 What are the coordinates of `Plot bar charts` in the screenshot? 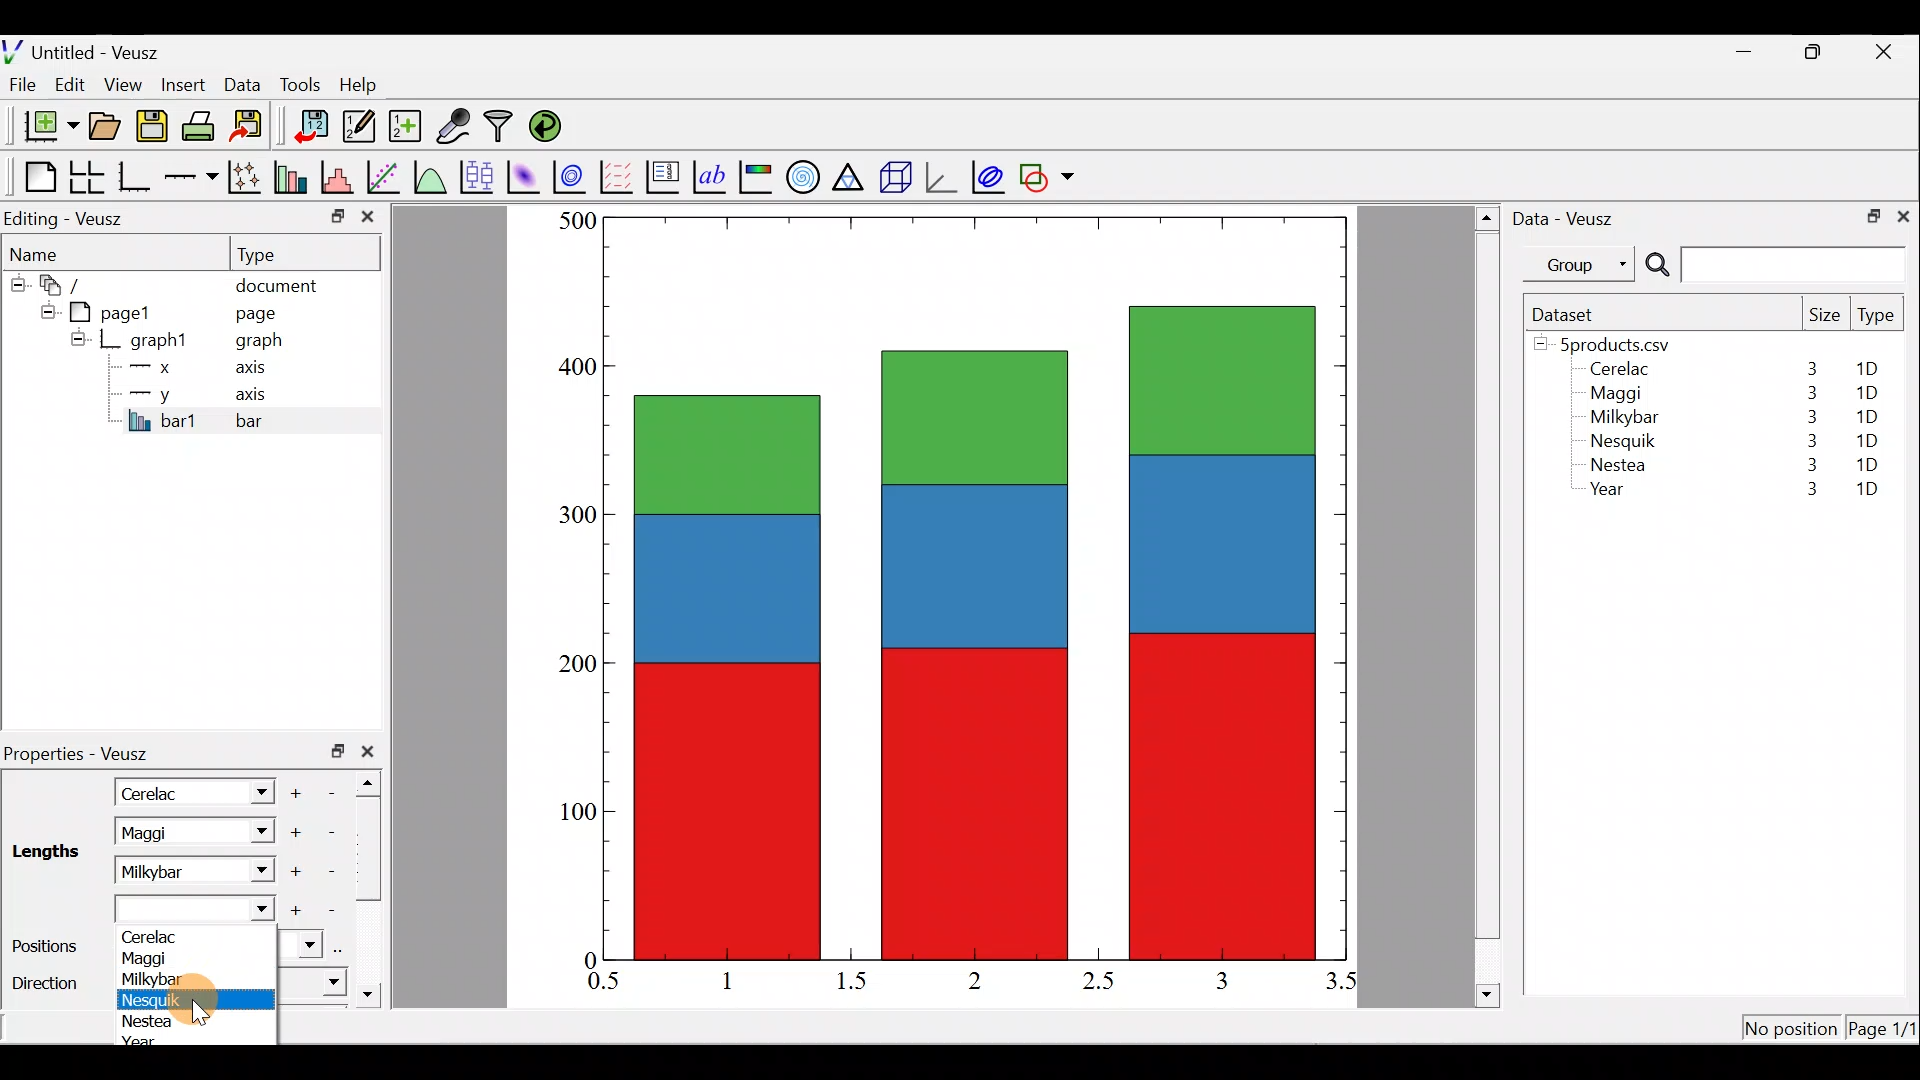 It's located at (293, 175).